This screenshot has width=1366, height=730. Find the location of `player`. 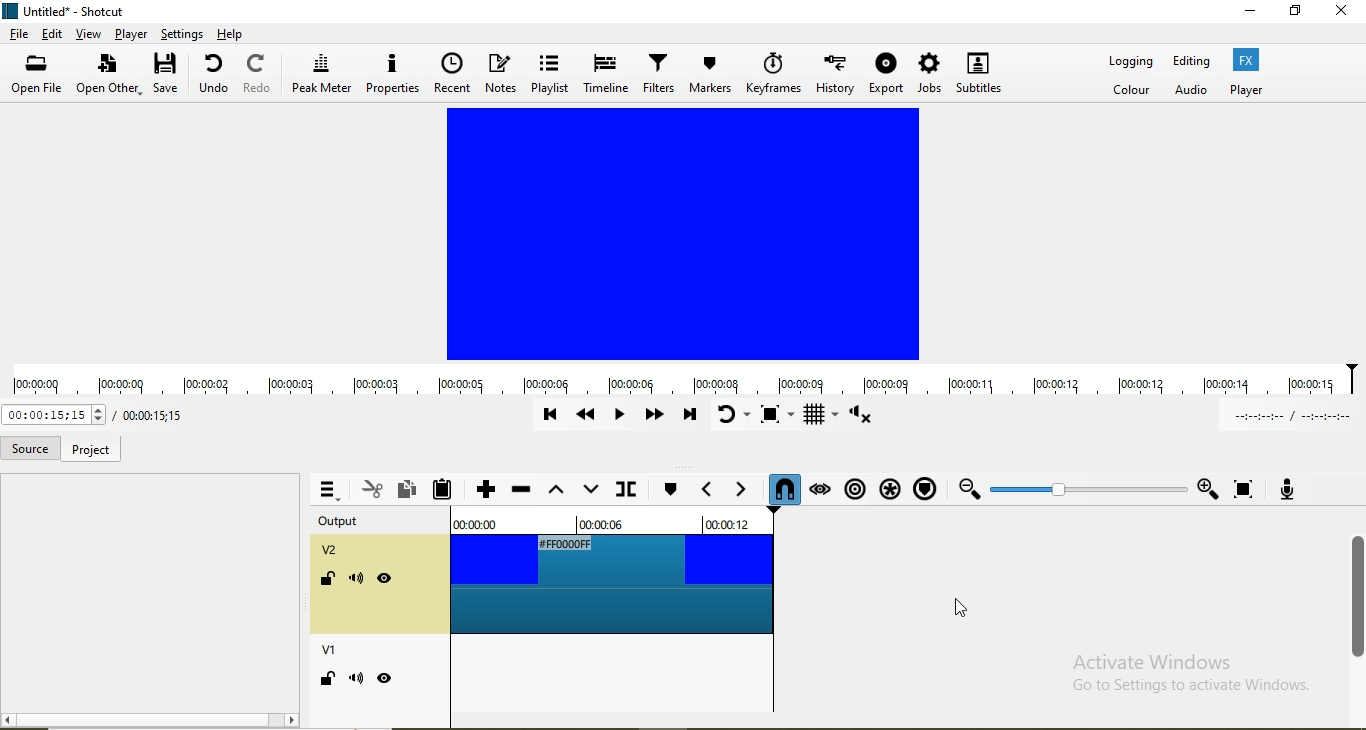

player is located at coordinates (129, 34).